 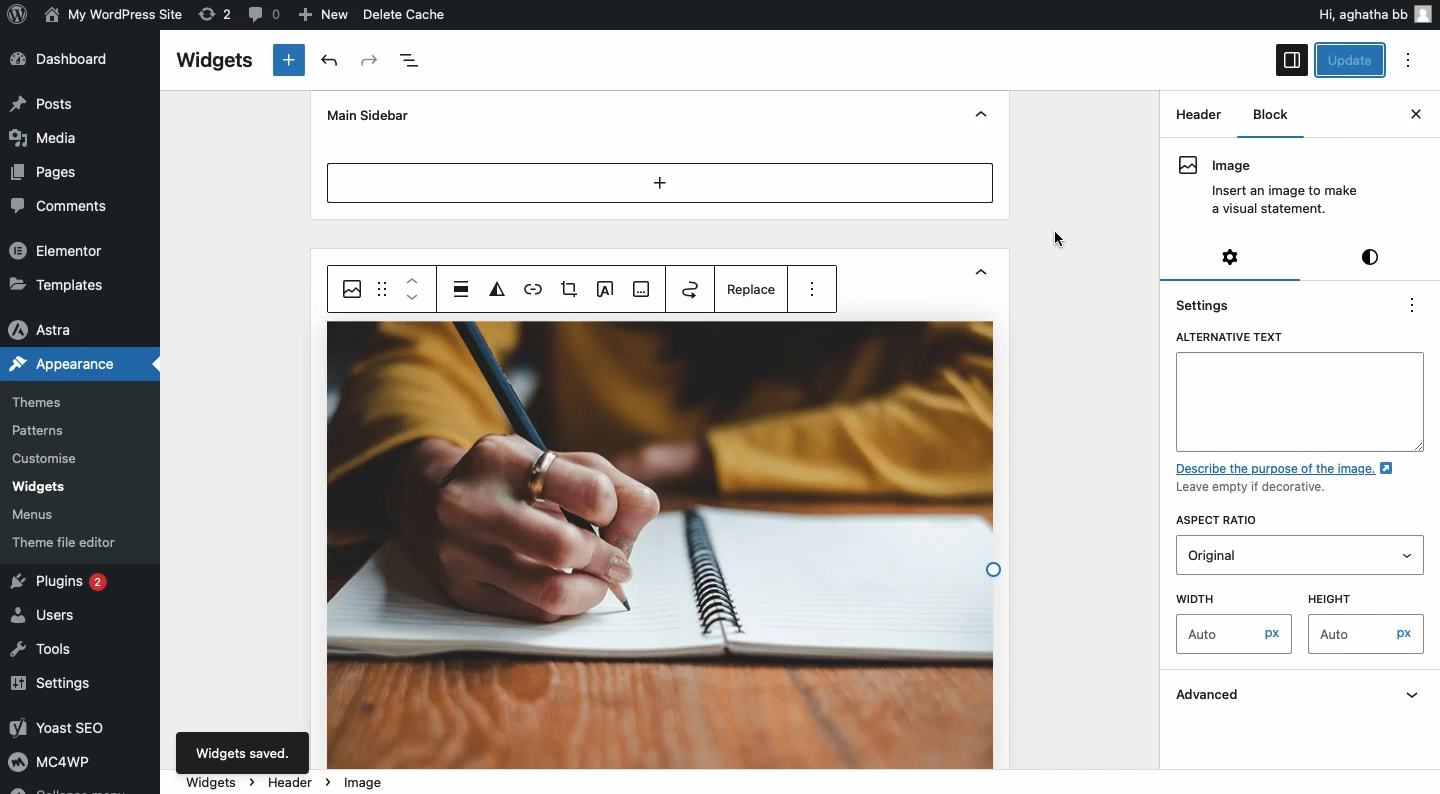 I want to click on Document overview, so click(x=412, y=61).